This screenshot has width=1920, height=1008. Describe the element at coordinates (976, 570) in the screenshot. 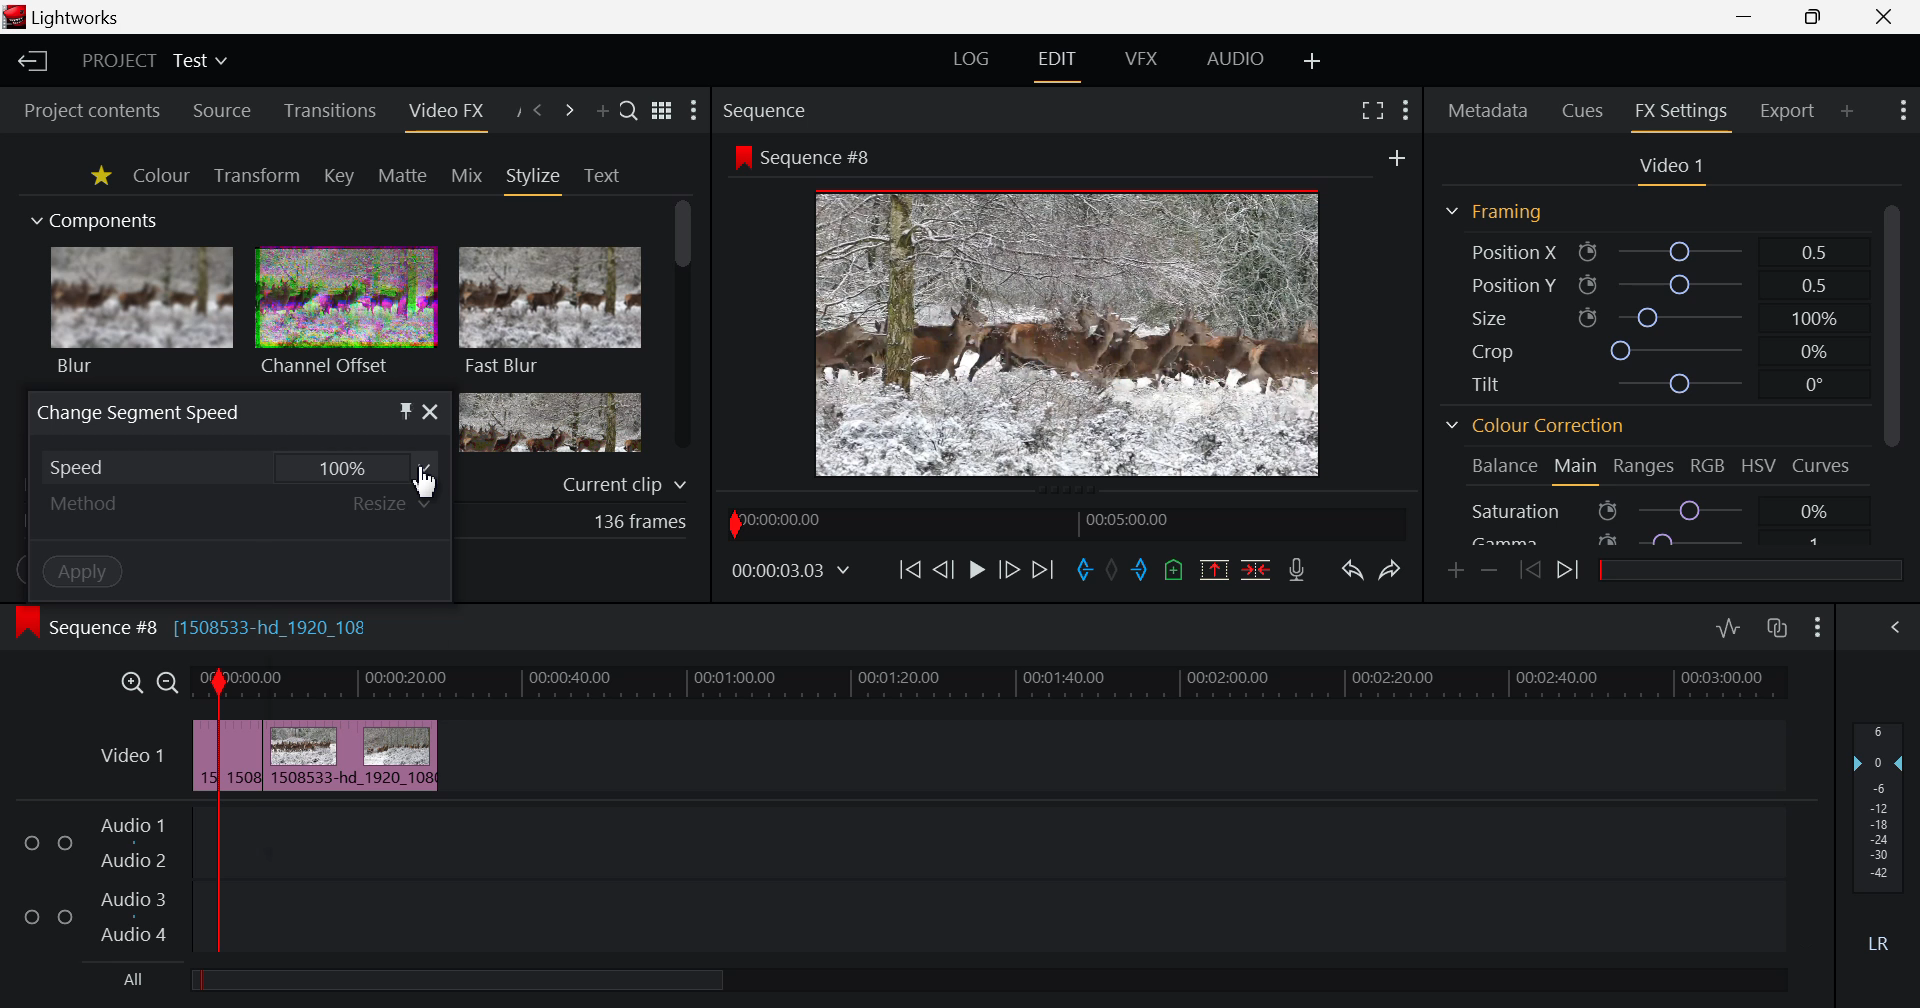

I see `Cursor on Play` at that location.